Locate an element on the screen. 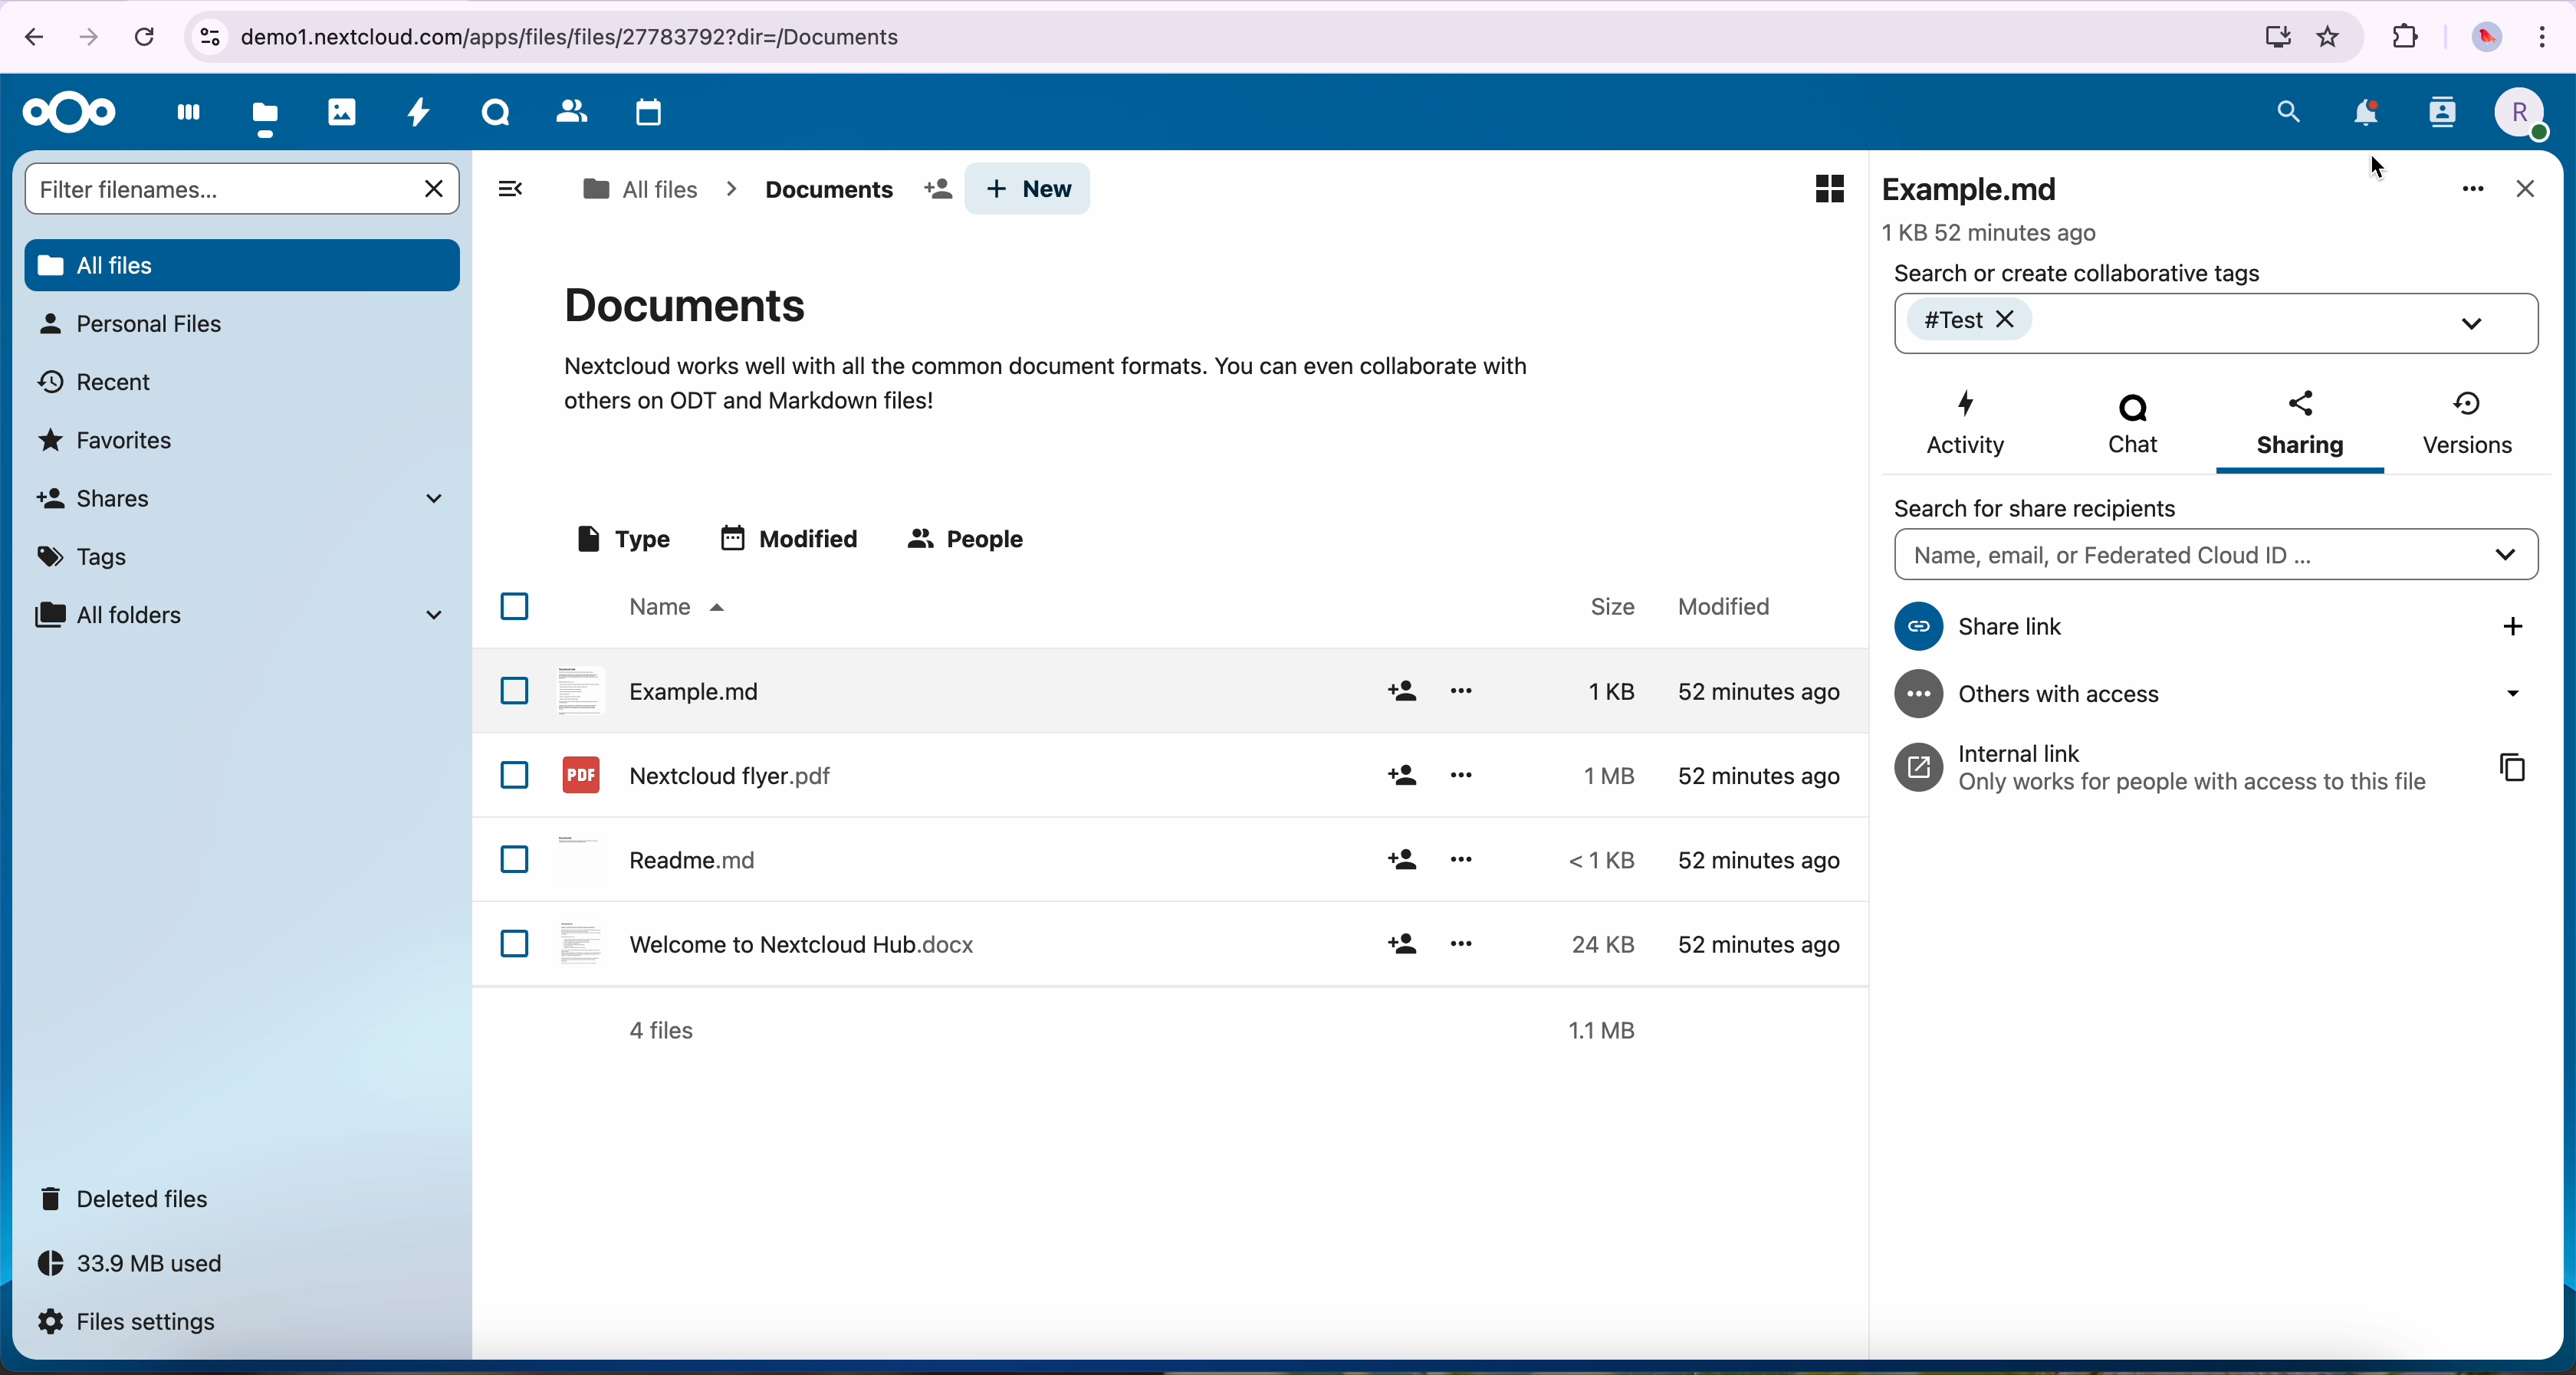 The image size is (2576, 1375). options is located at coordinates (1464, 858).